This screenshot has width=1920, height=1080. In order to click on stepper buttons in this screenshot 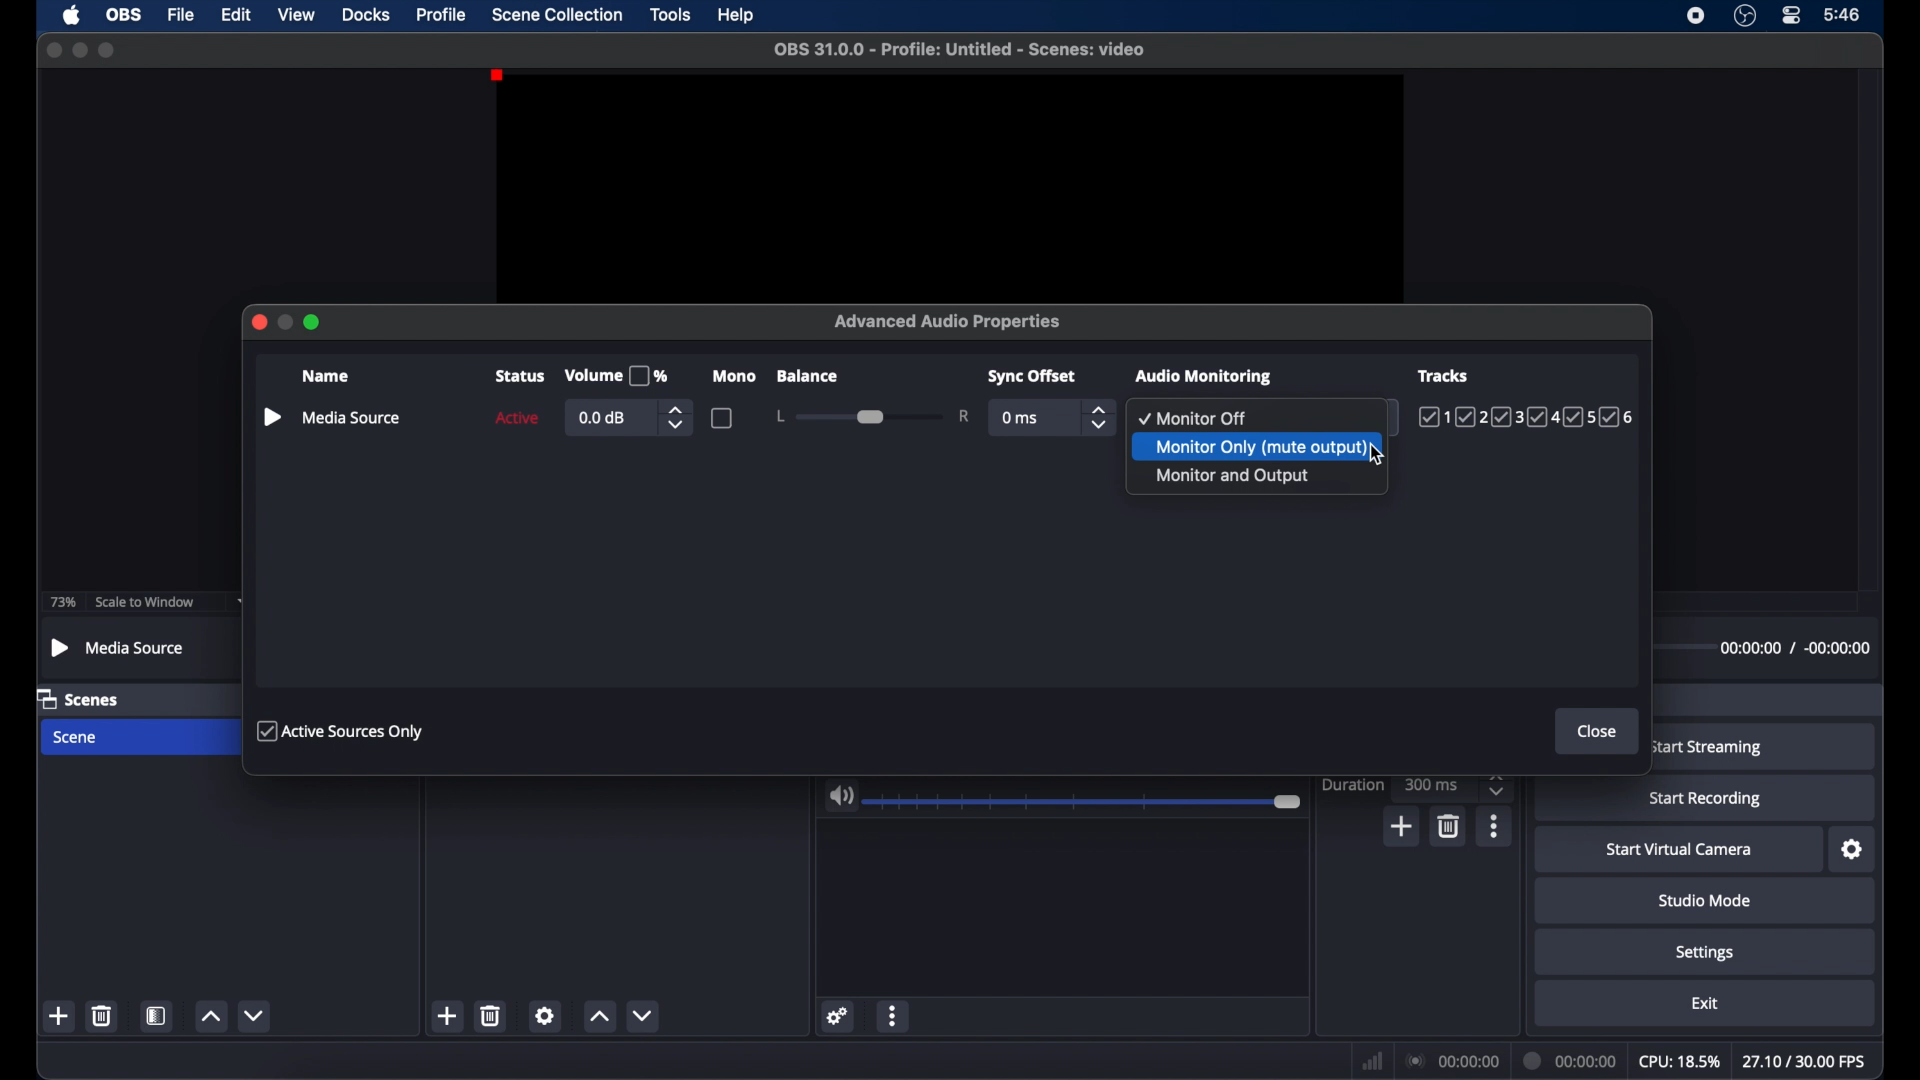, I will do `click(1496, 785)`.